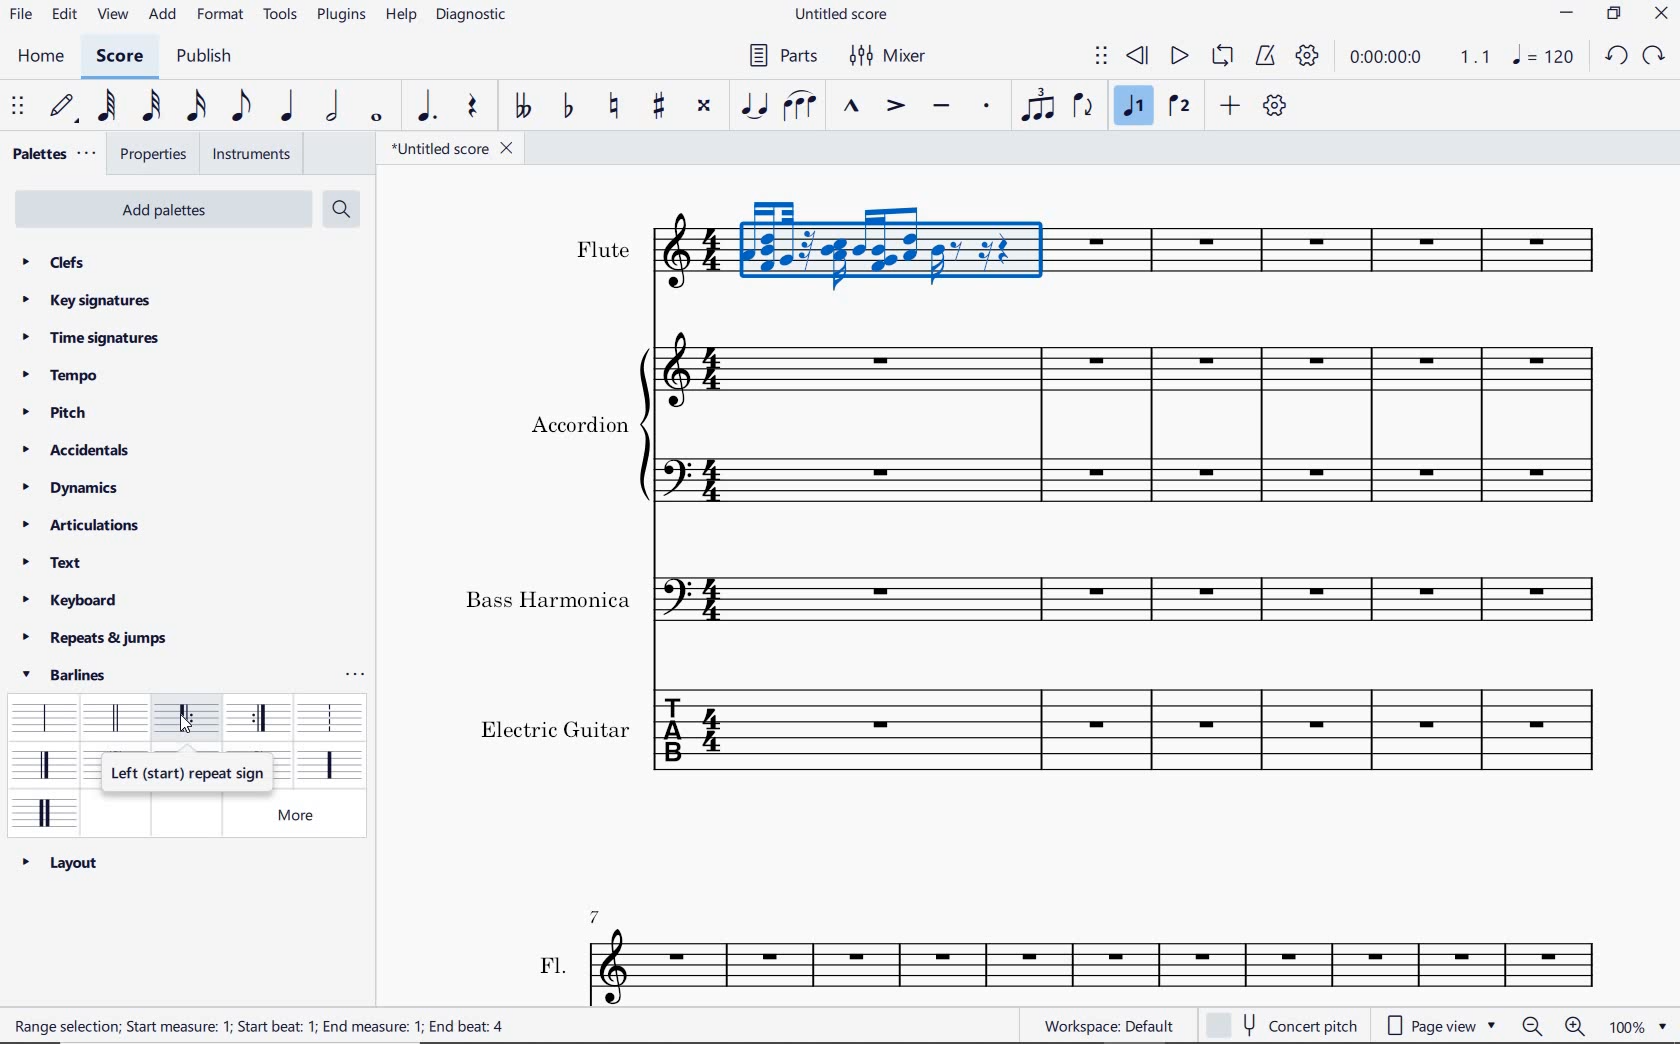  I want to click on select to move, so click(1102, 57).